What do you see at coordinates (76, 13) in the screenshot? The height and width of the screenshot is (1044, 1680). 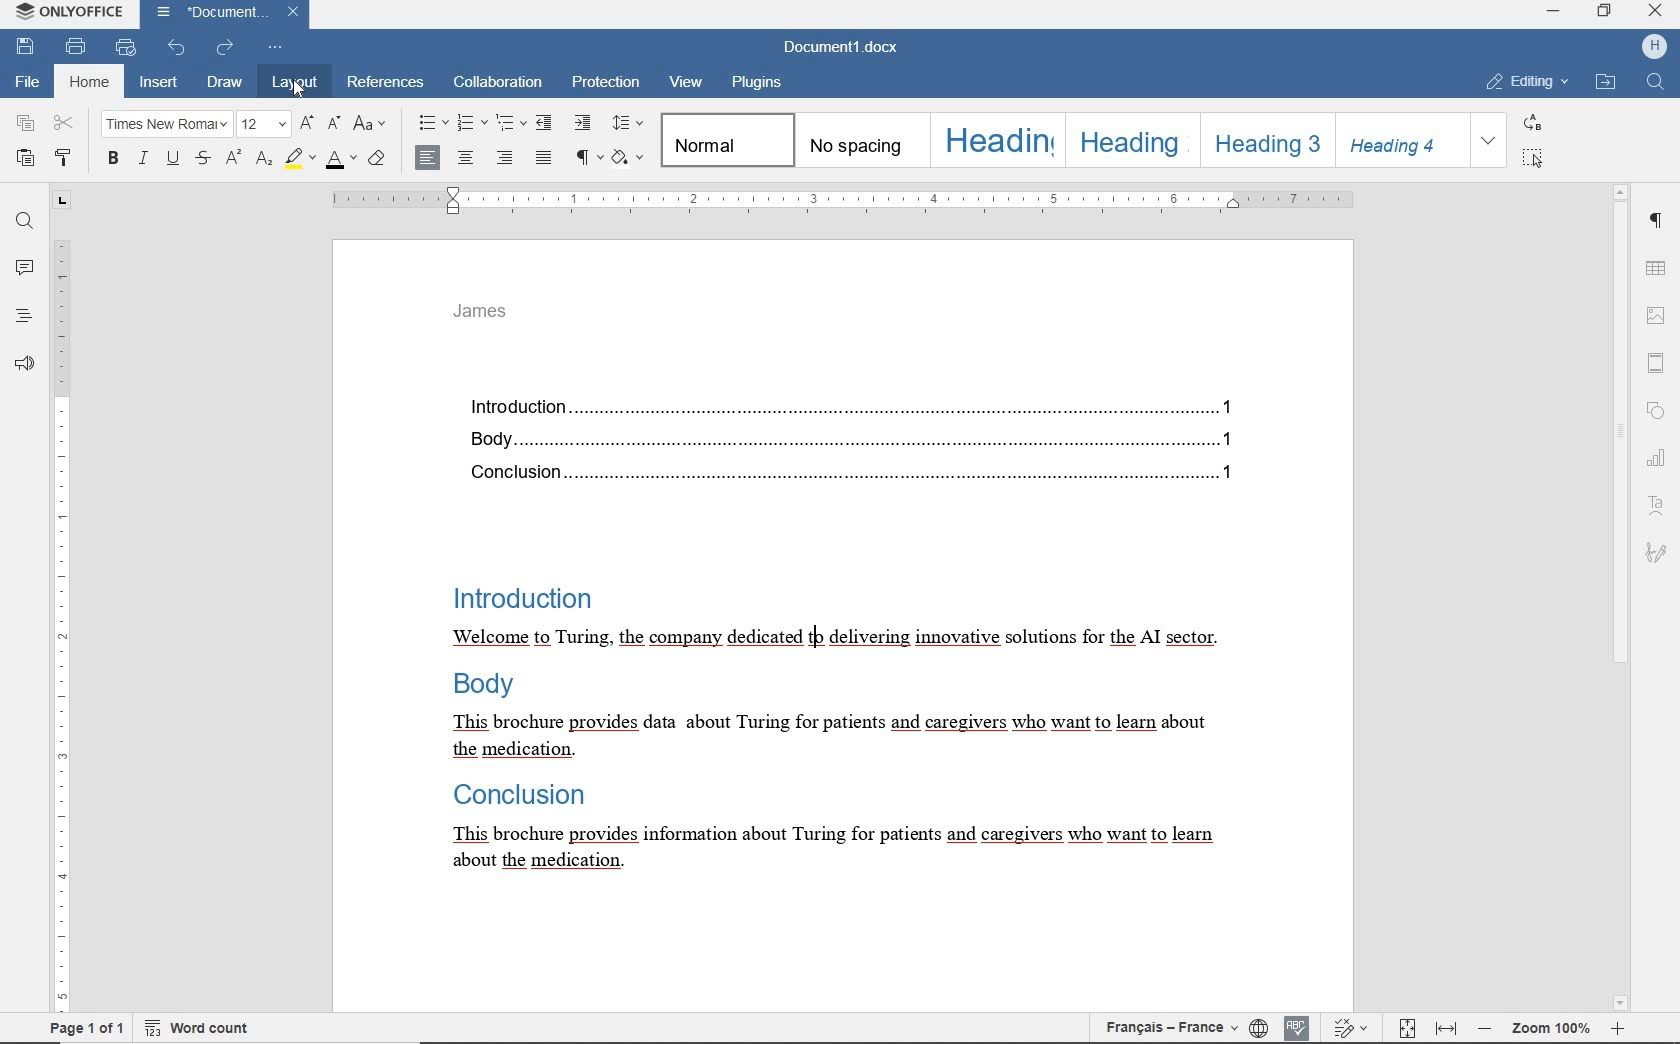 I see `system anme` at bounding box center [76, 13].